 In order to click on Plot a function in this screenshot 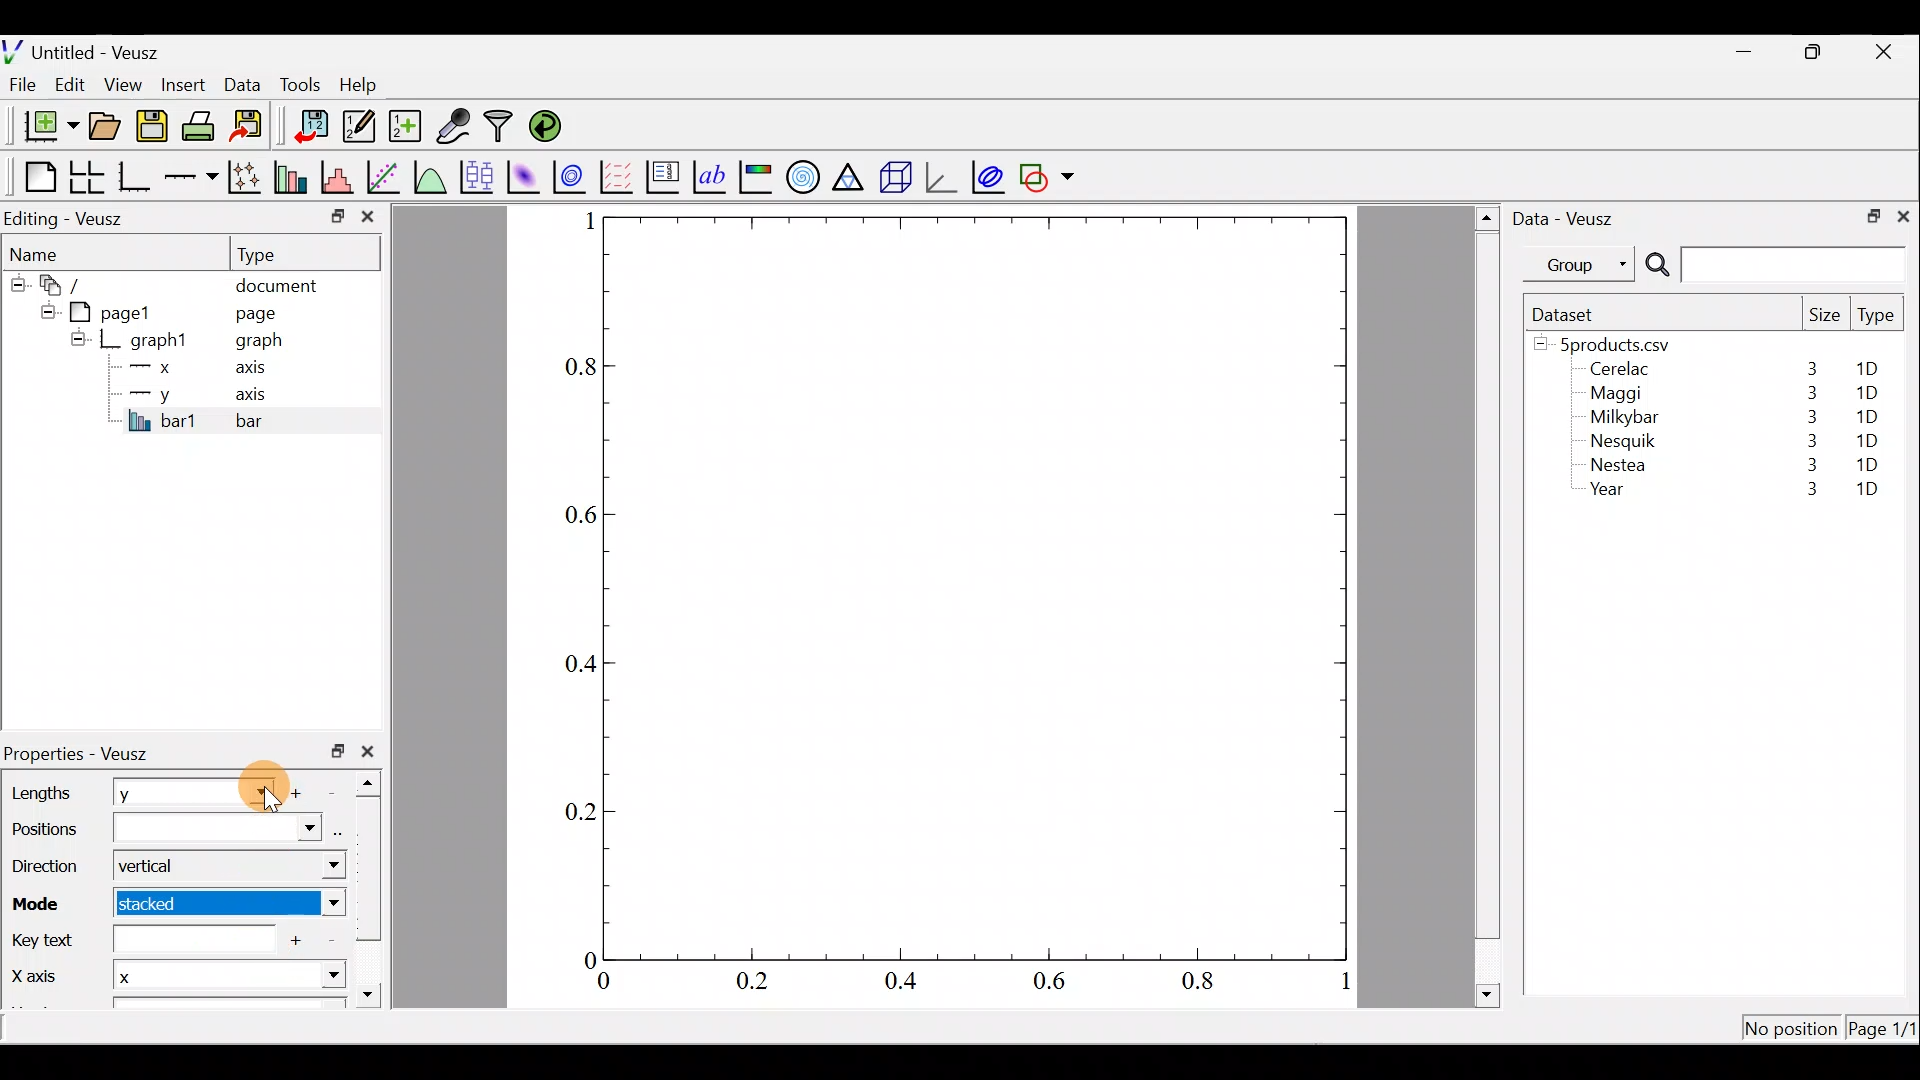, I will do `click(431, 176)`.